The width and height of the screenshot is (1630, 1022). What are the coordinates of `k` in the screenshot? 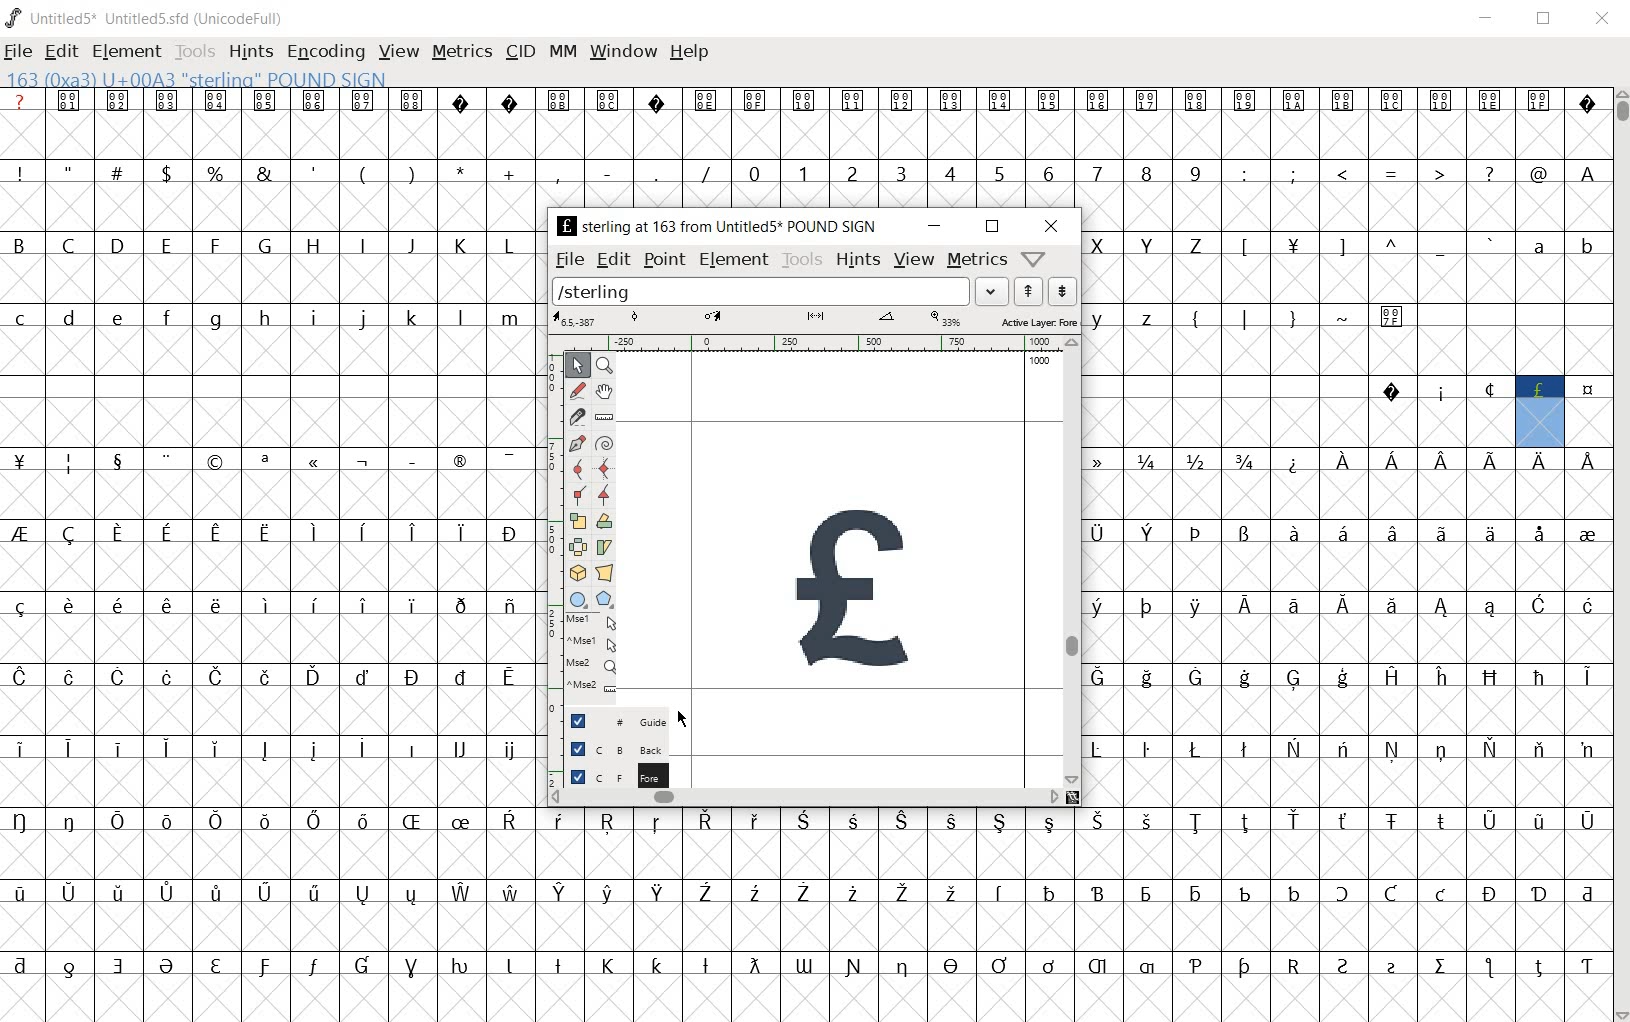 It's located at (411, 317).